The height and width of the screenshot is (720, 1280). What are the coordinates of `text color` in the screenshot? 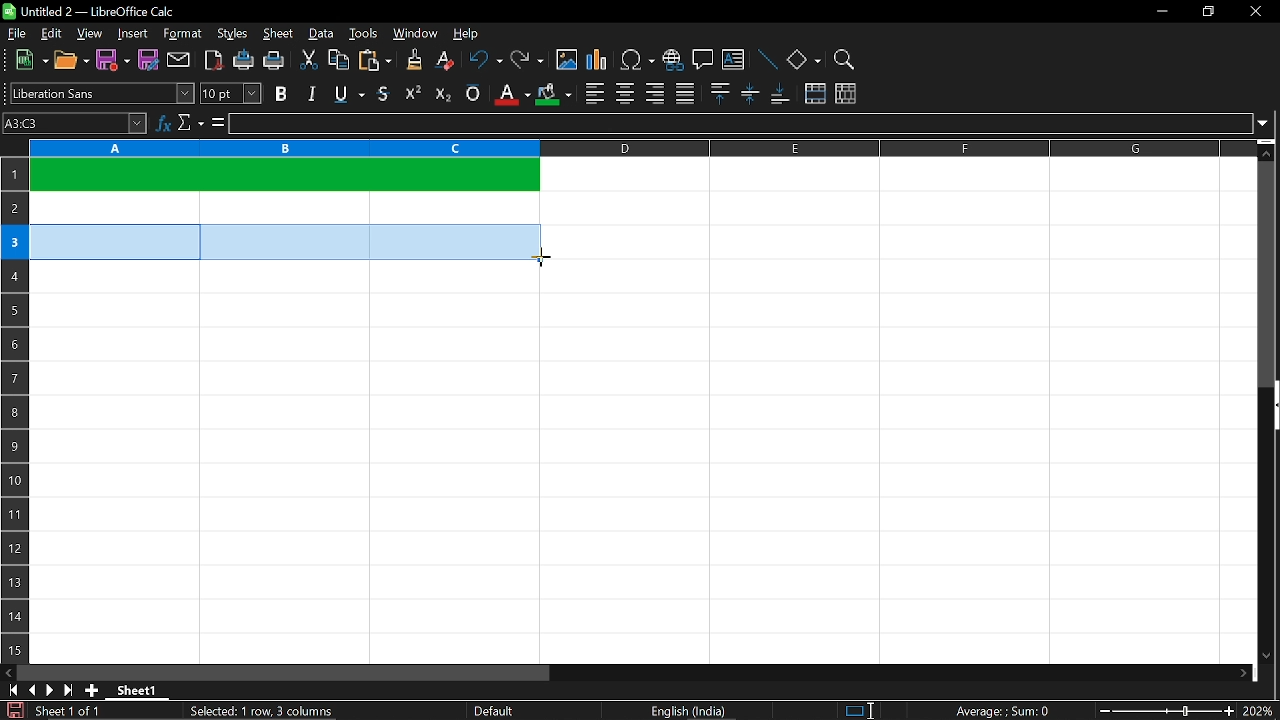 It's located at (510, 94).